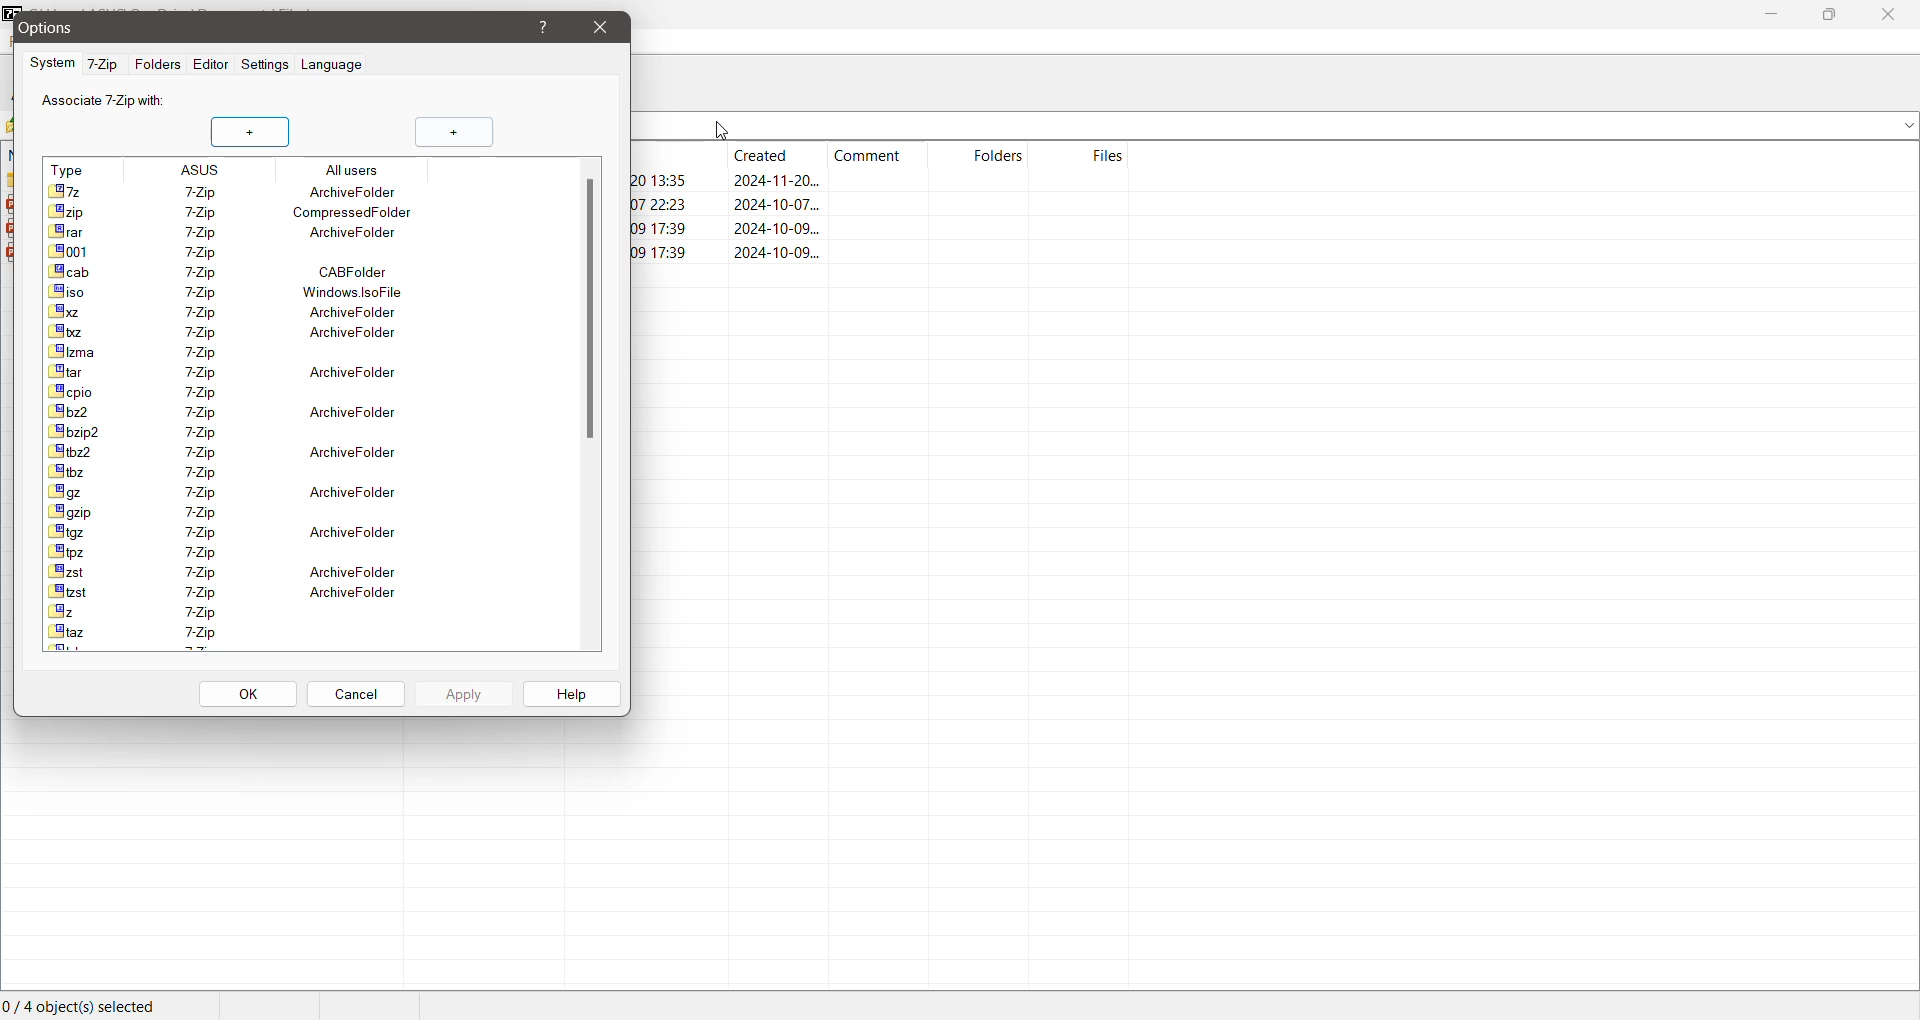 This screenshot has height=1020, width=1920. Describe the element at coordinates (764, 252) in the screenshot. I see `09 17:39 2024-10-09...` at that location.